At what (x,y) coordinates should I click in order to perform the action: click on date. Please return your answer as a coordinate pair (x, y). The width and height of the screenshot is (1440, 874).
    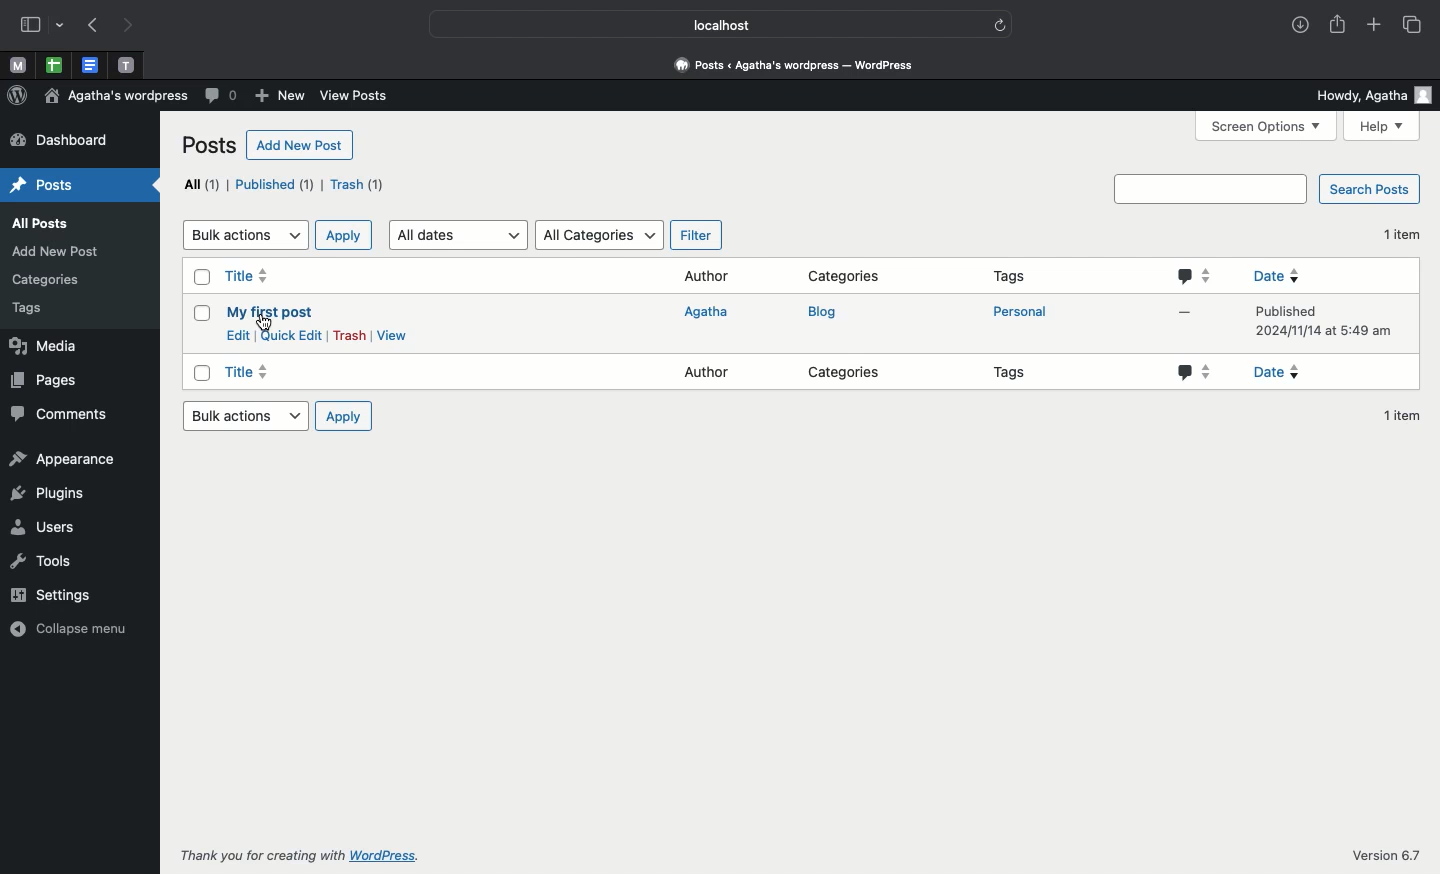
    Looking at the image, I should click on (1303, 370).